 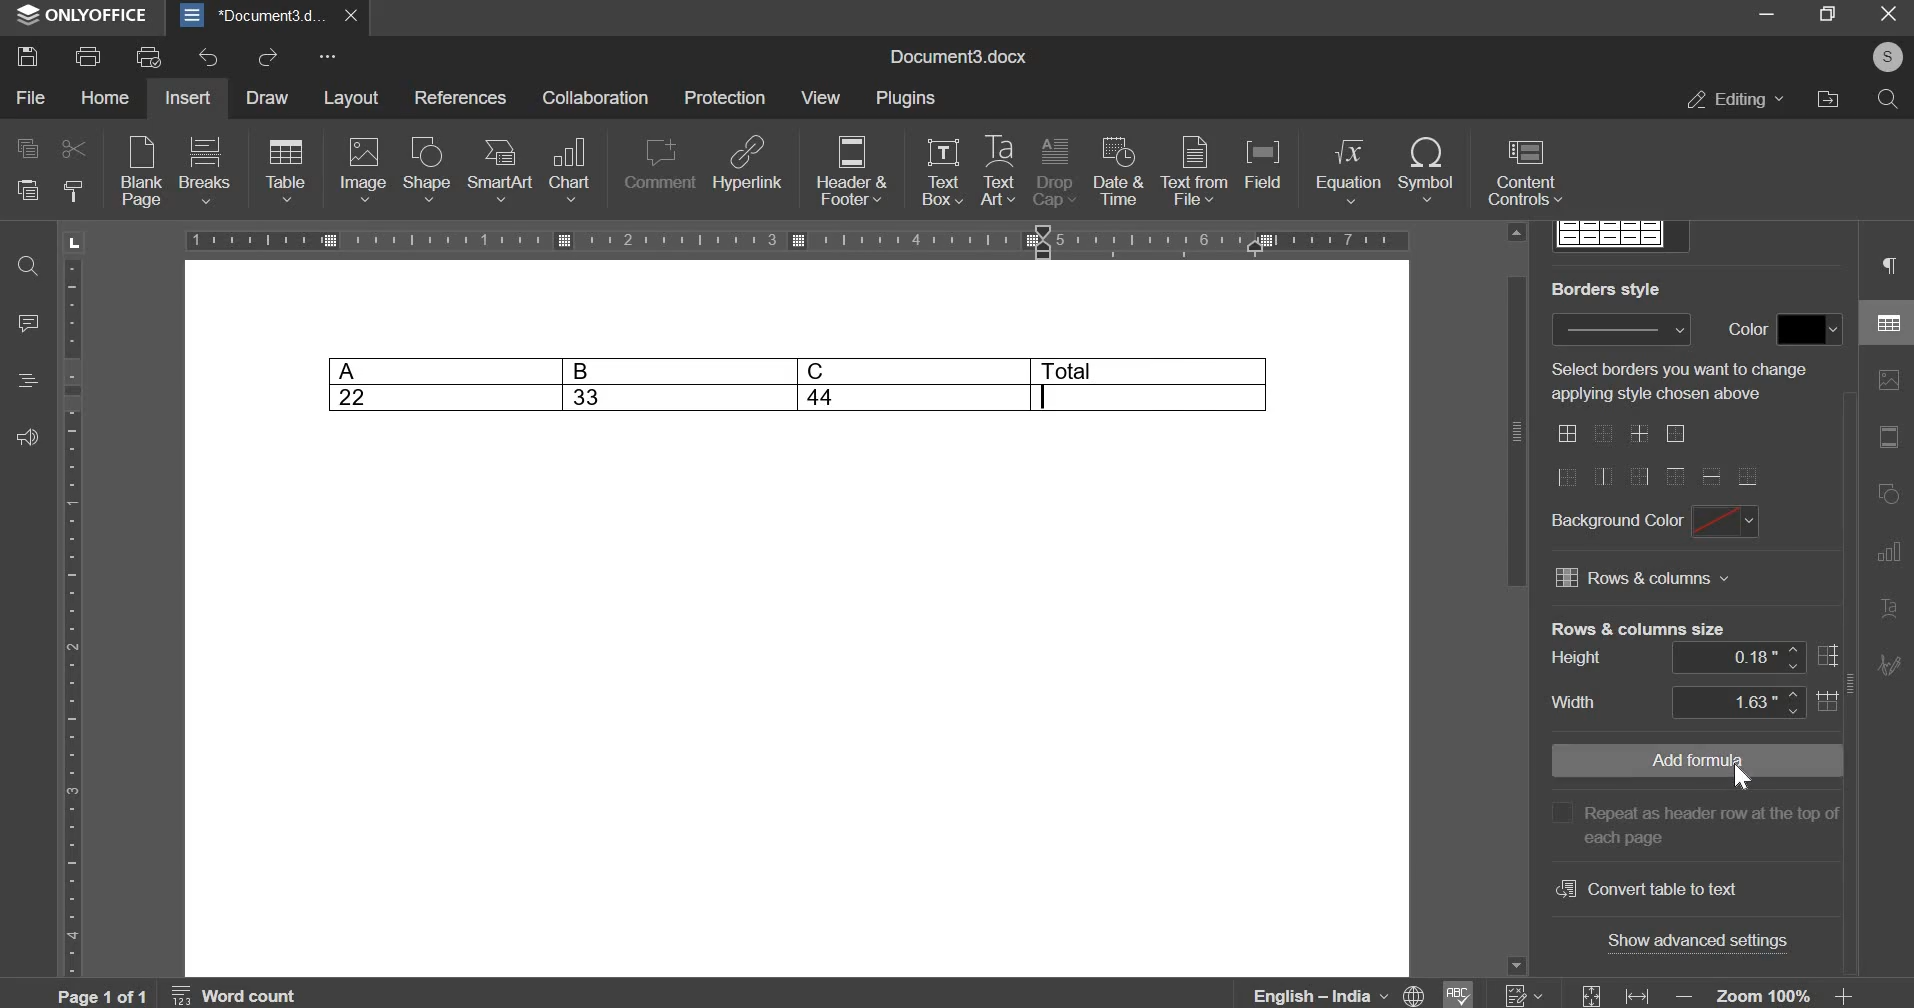 What do you see at coordinates (1427, 170) in the screenshot?
I see `symbol` at bounding box center [1427, 170].